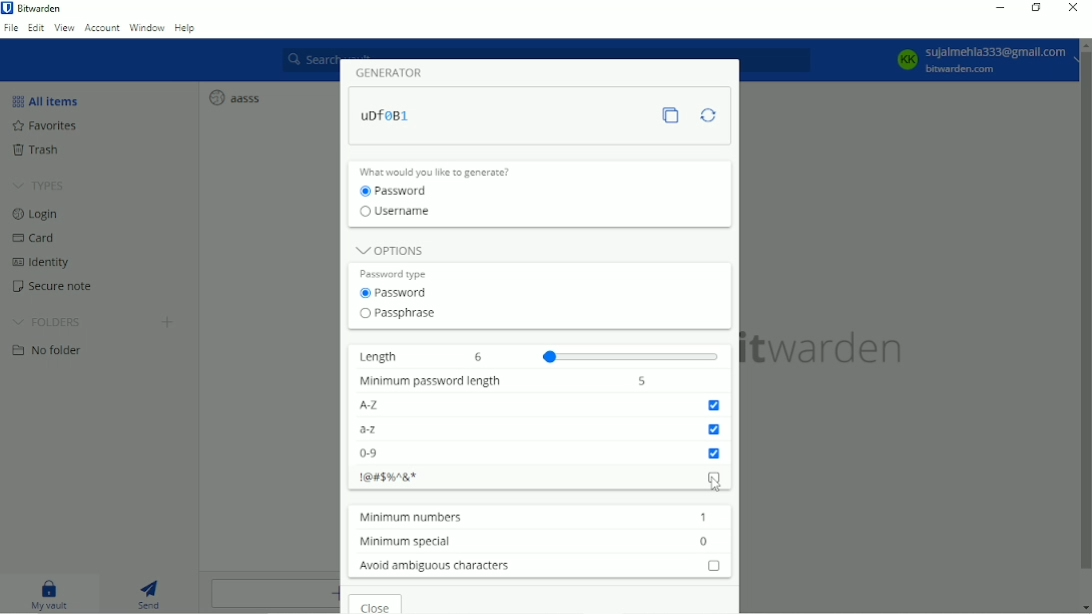 This screenshot has width=1092, height=614. I want to click on Password type label, so click(397, 273).